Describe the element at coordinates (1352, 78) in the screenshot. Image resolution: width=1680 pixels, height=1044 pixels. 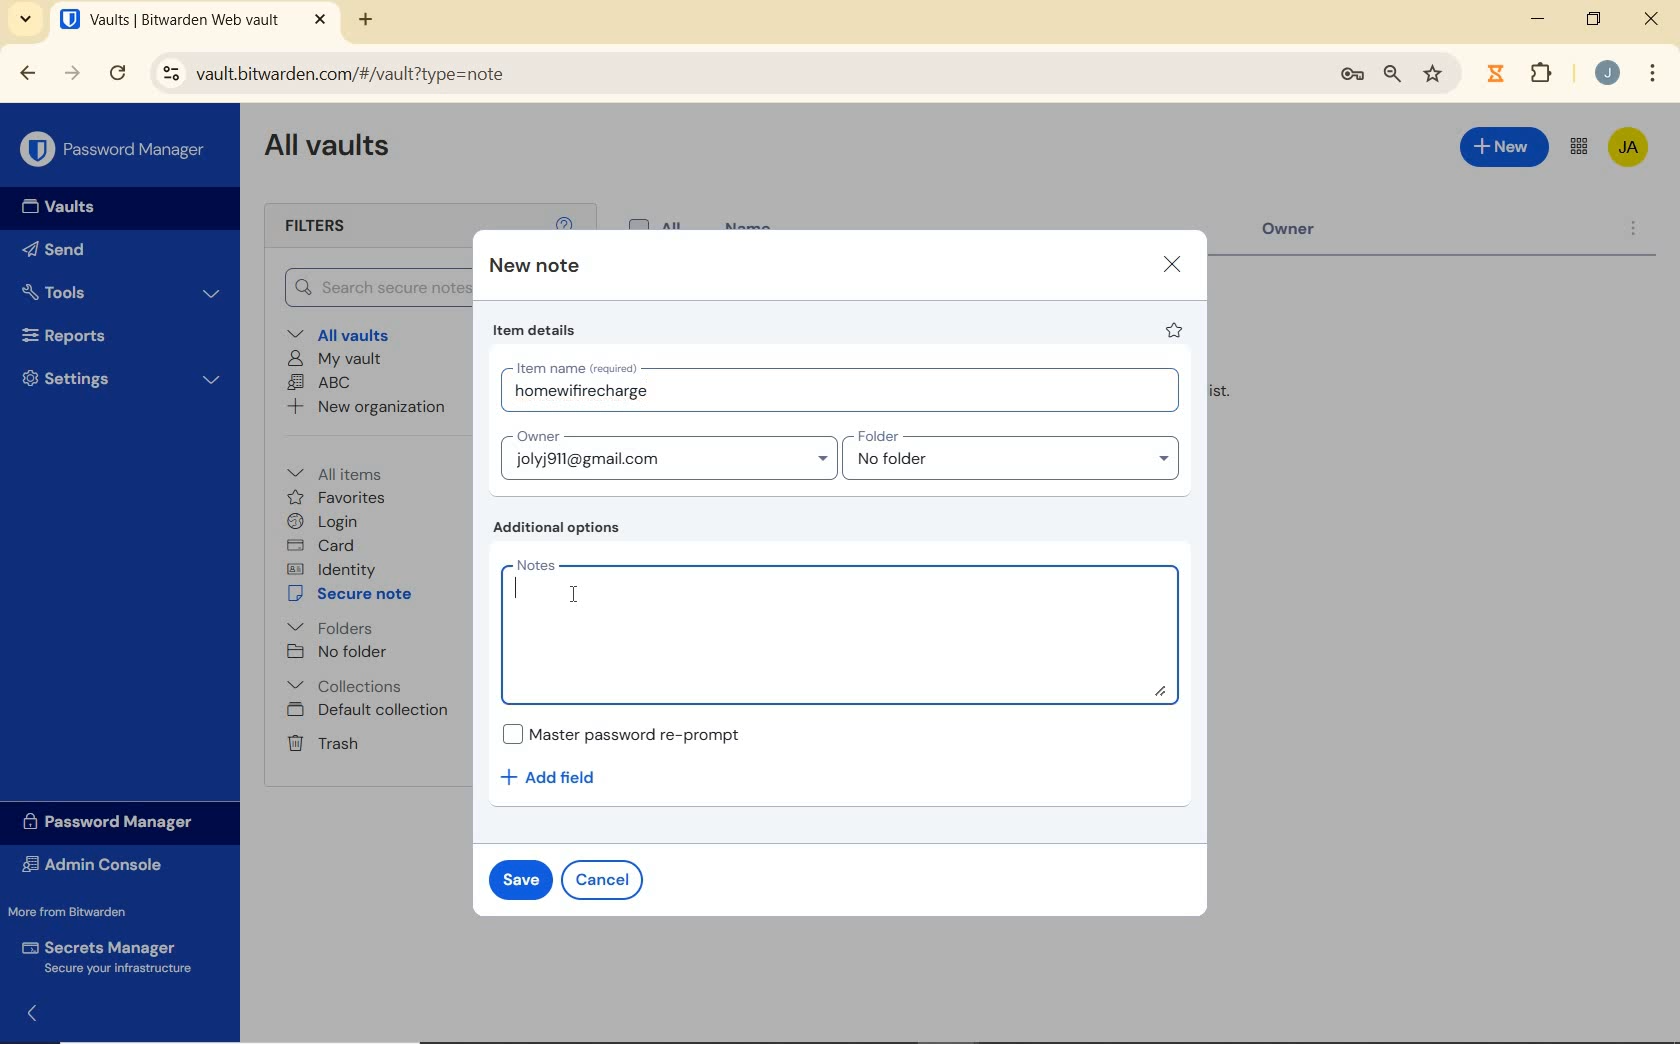
I see `manage passwords` at that location.